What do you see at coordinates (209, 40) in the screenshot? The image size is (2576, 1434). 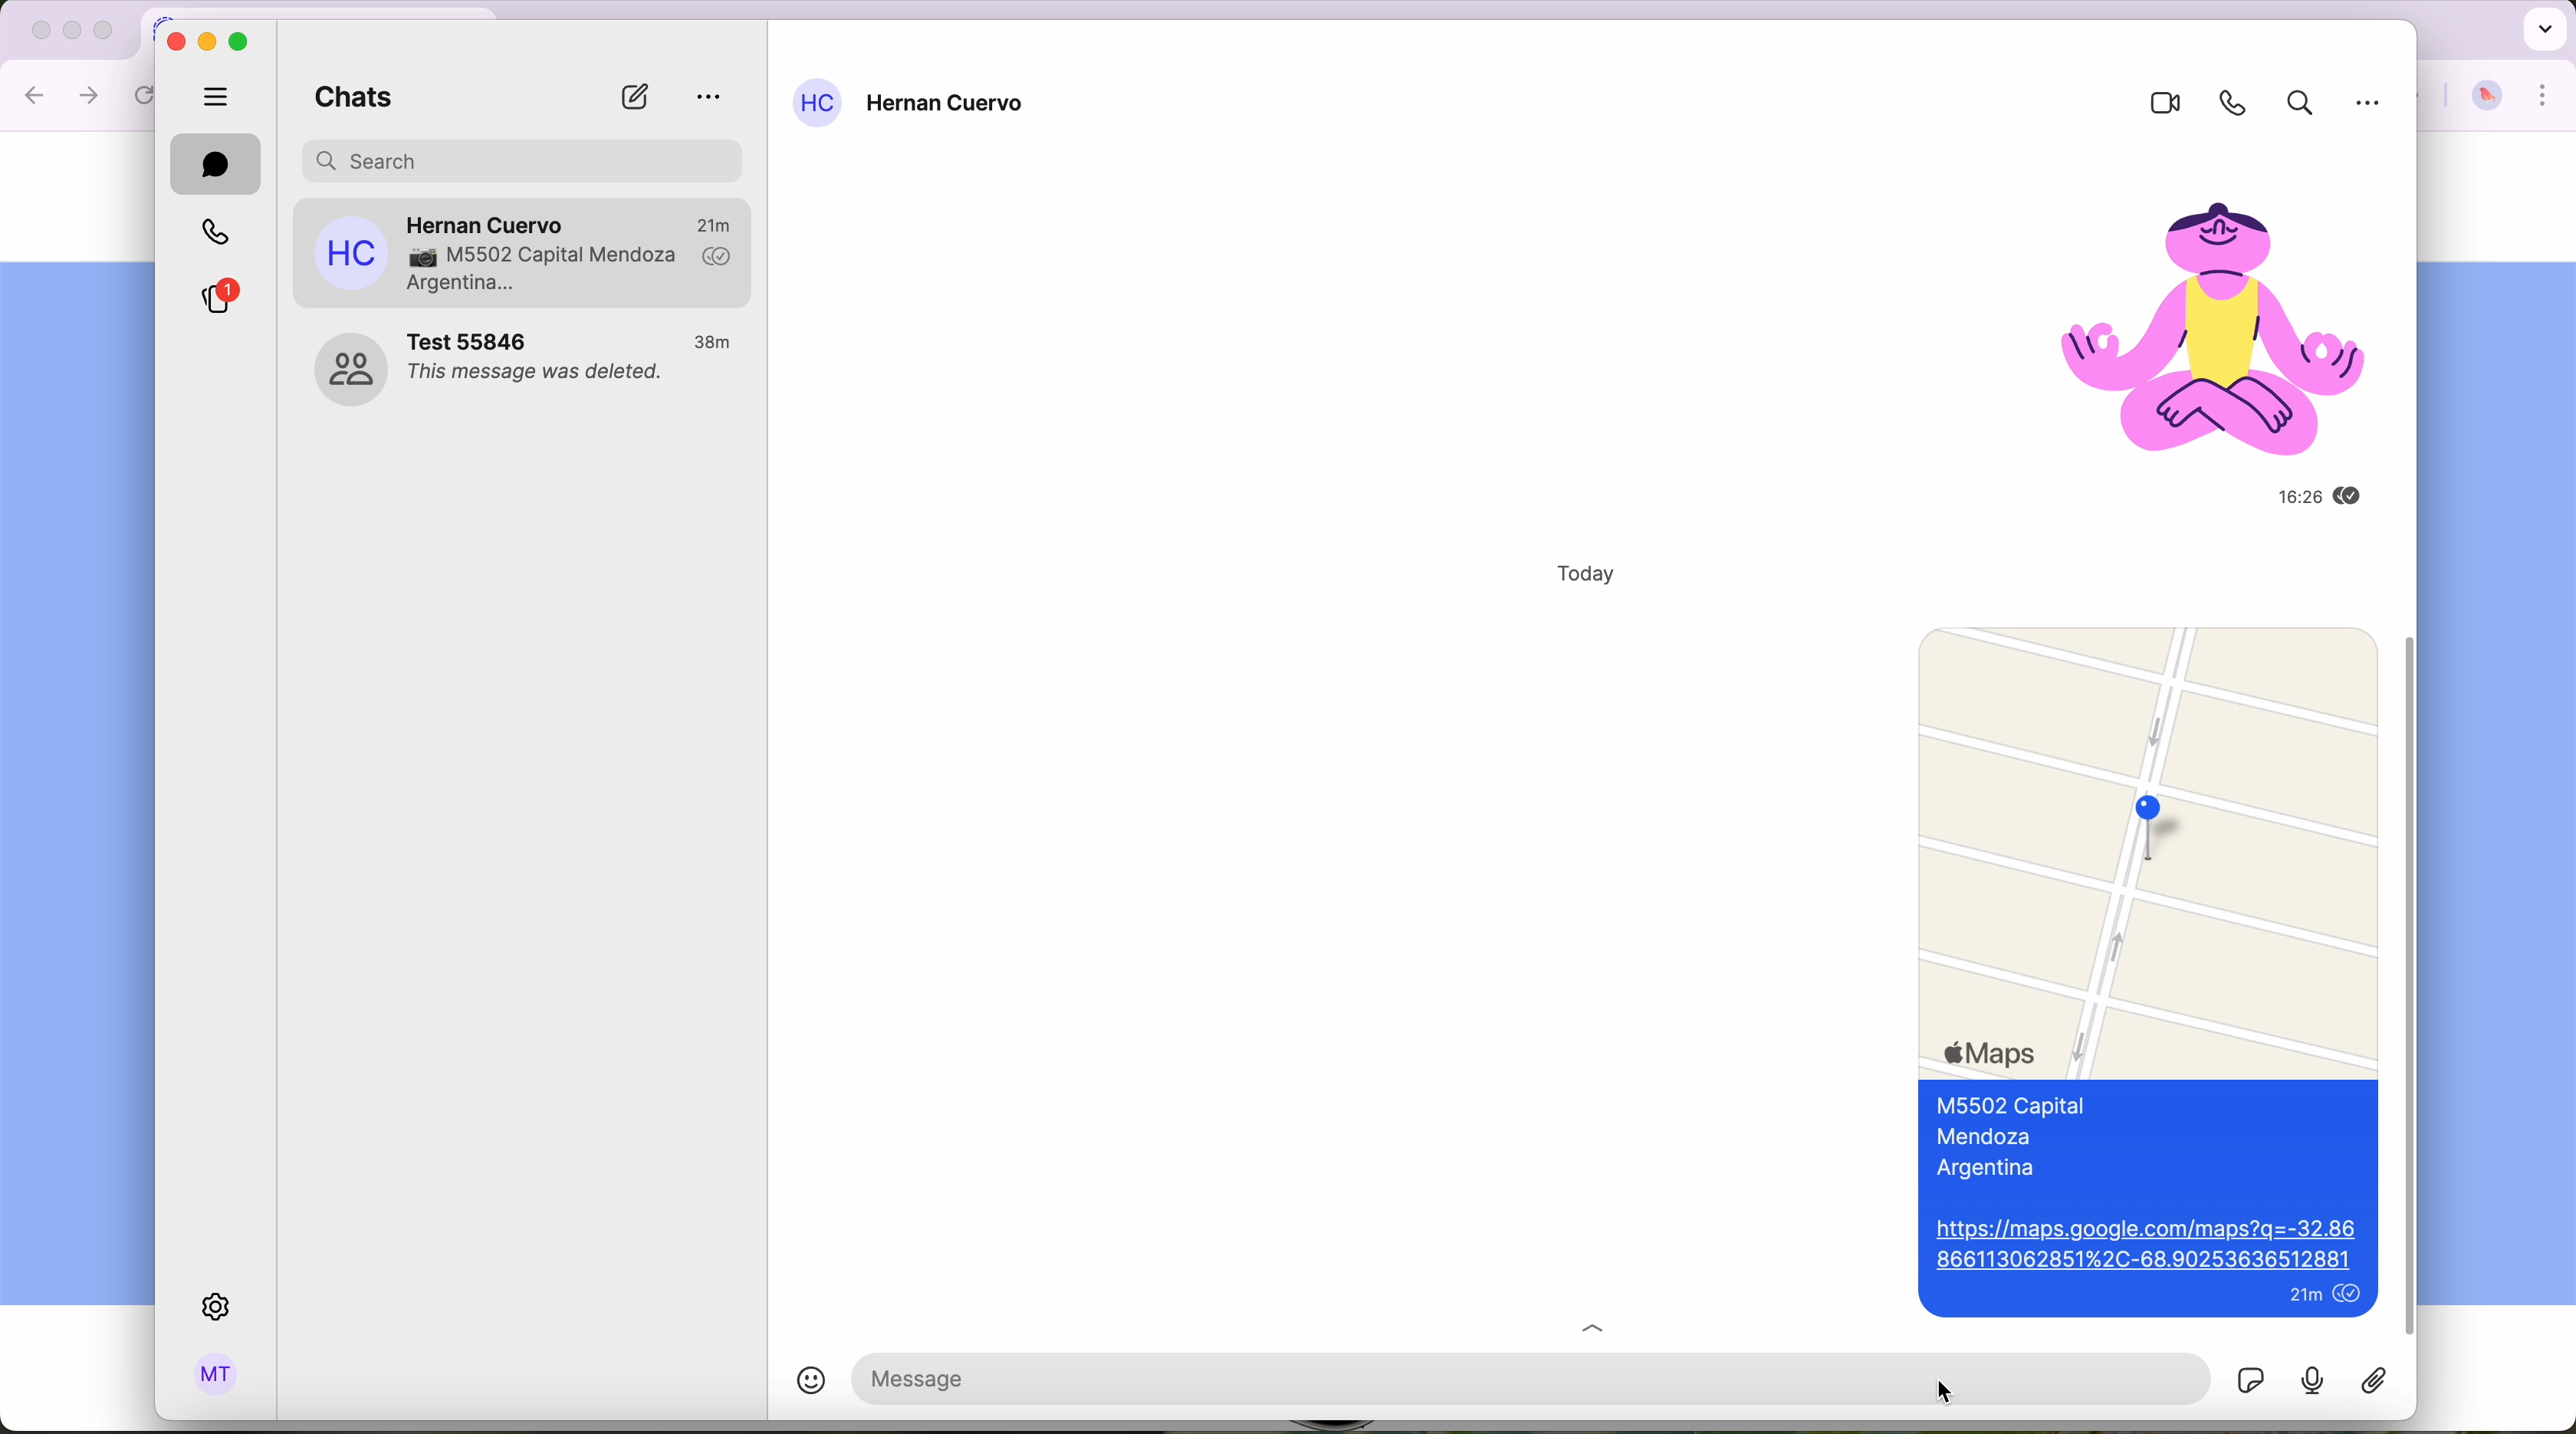 I see `screen buttons` at bounding box center [209, 40].